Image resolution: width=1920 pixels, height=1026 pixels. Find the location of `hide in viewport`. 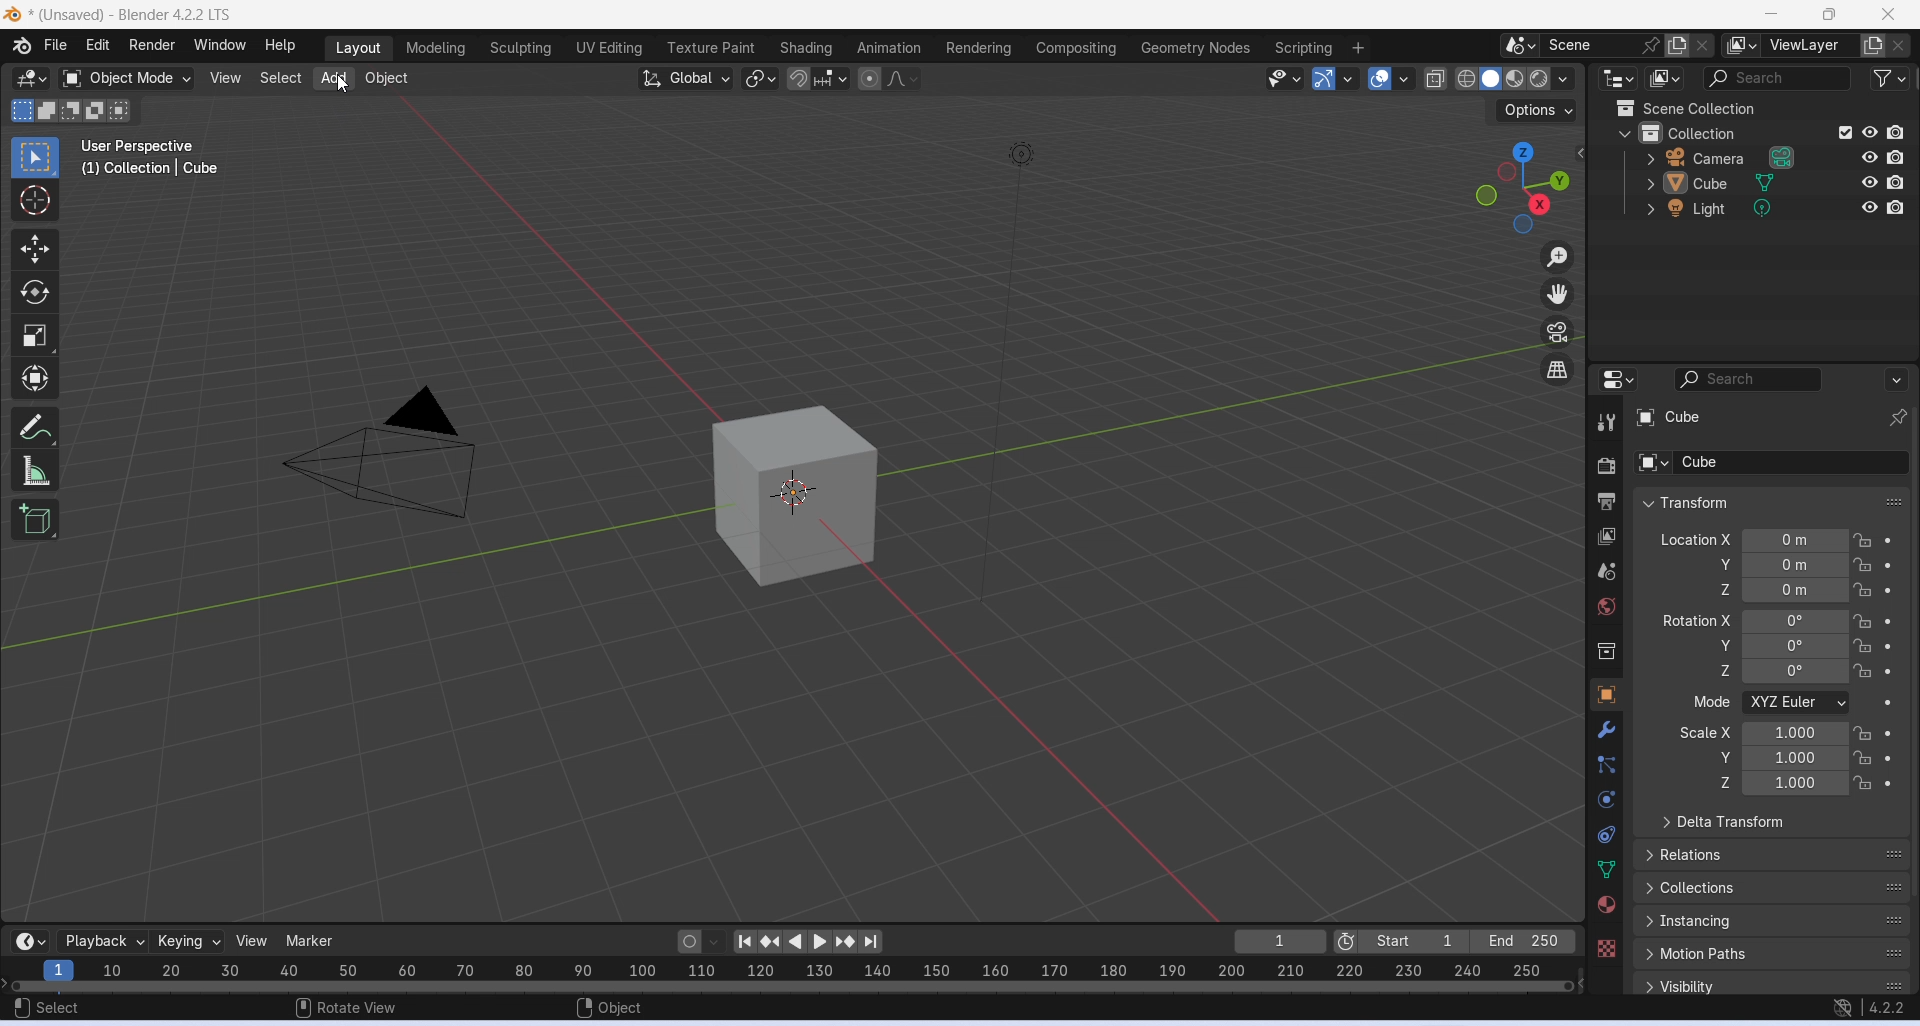

hide in viewport is located at coordinates (1870, 132).